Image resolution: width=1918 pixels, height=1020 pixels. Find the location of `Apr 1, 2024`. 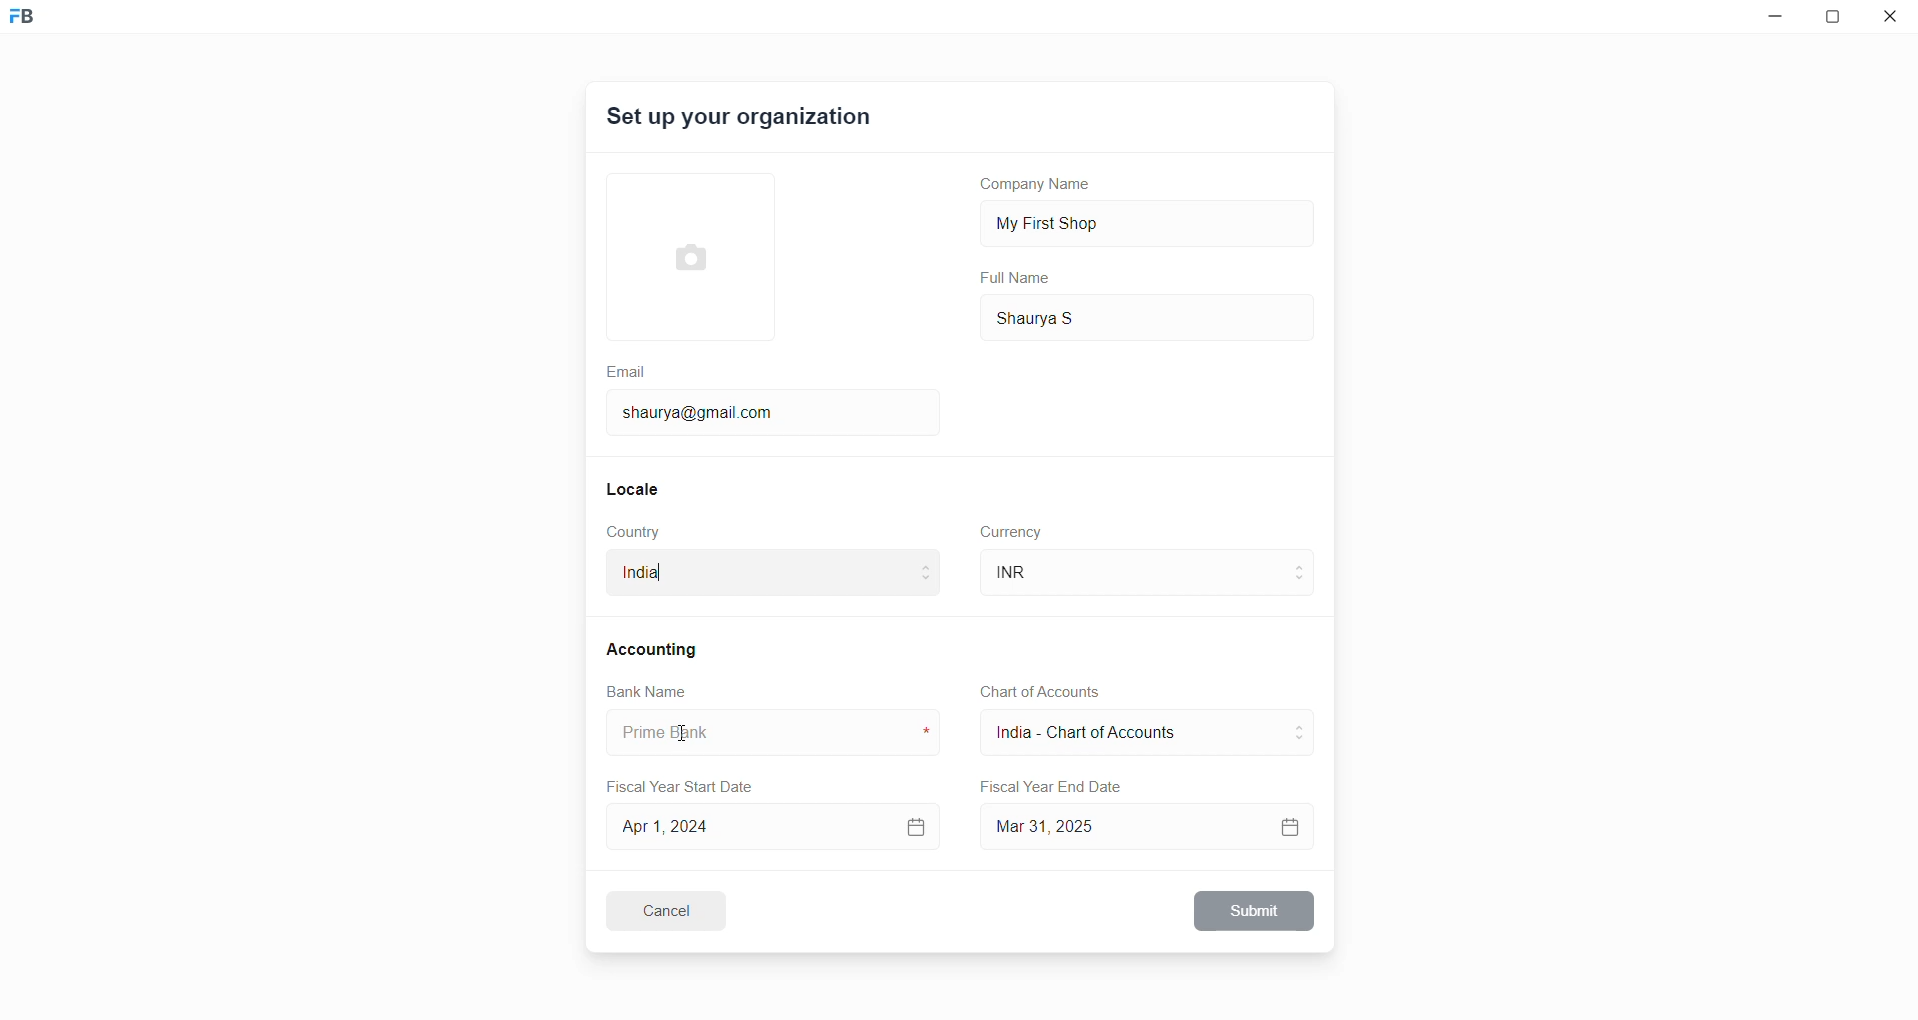

Apr 1, 2024 is located at coordinates (771, 825).